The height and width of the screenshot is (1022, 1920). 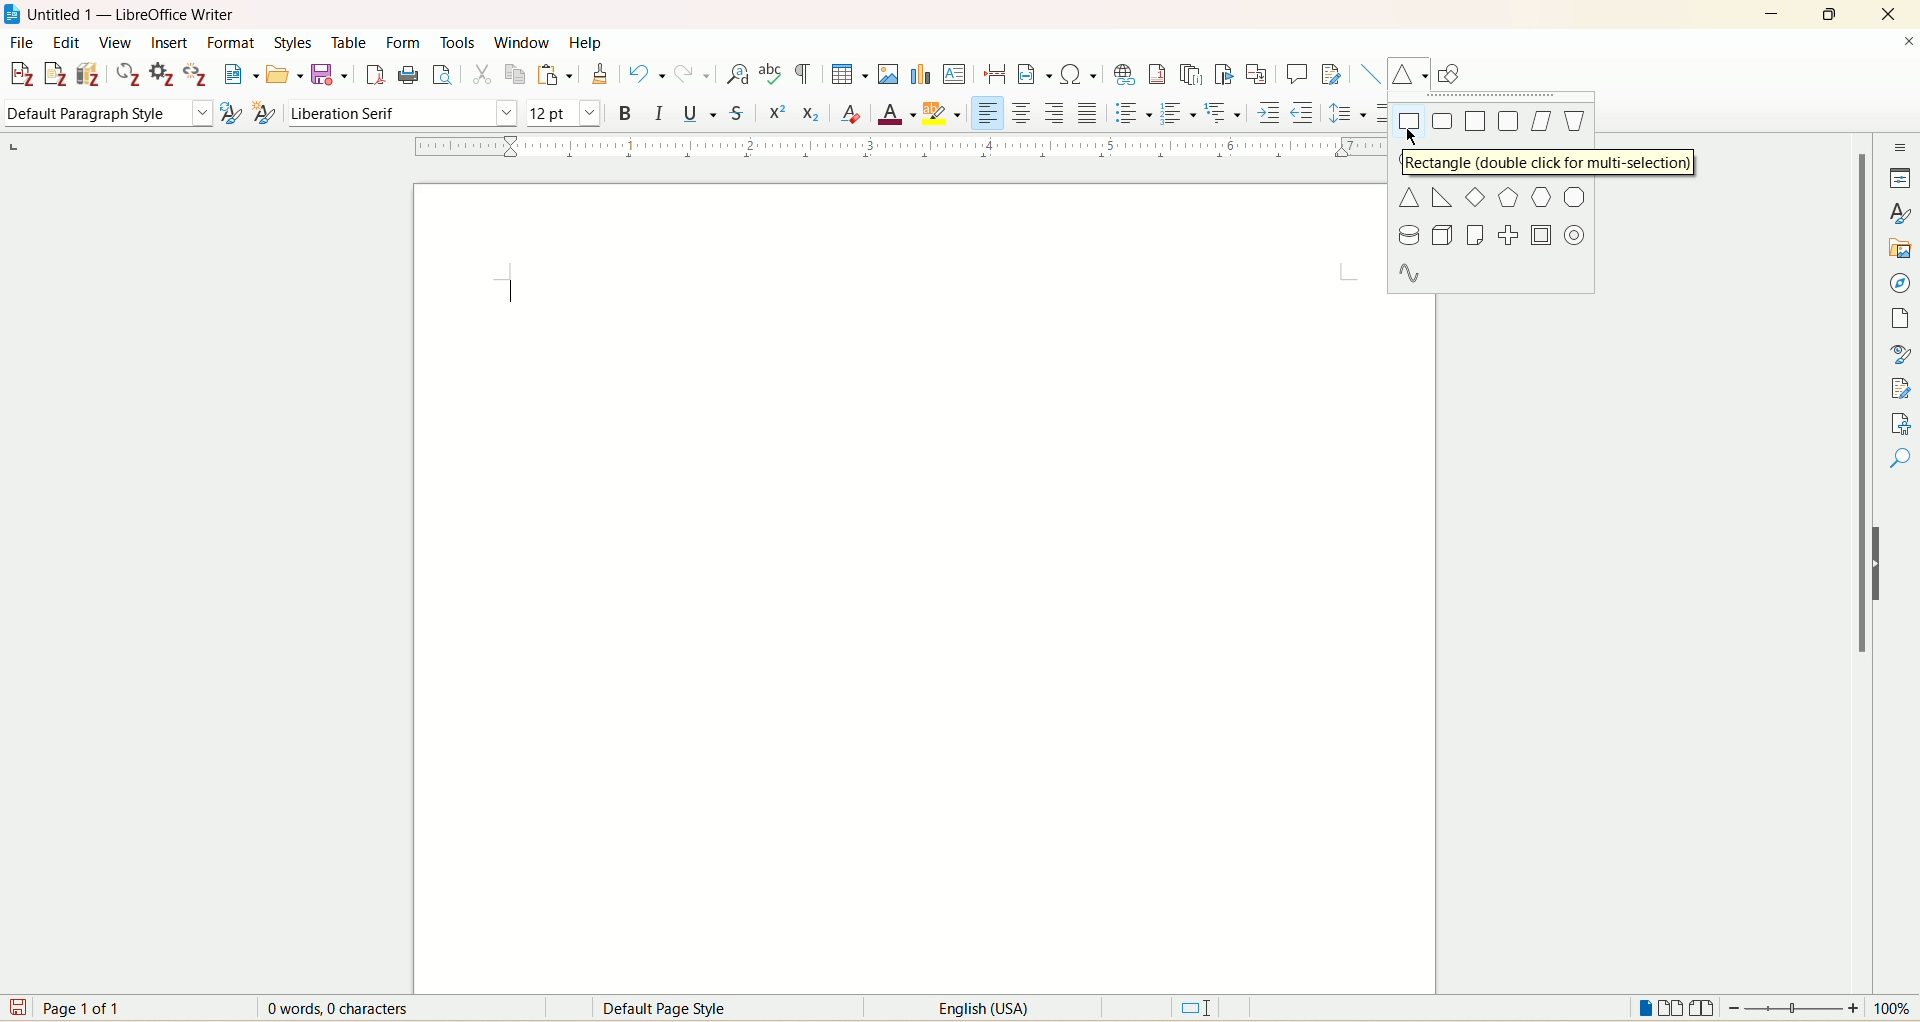 I want to click on frame, so click(x=1543, y=234).